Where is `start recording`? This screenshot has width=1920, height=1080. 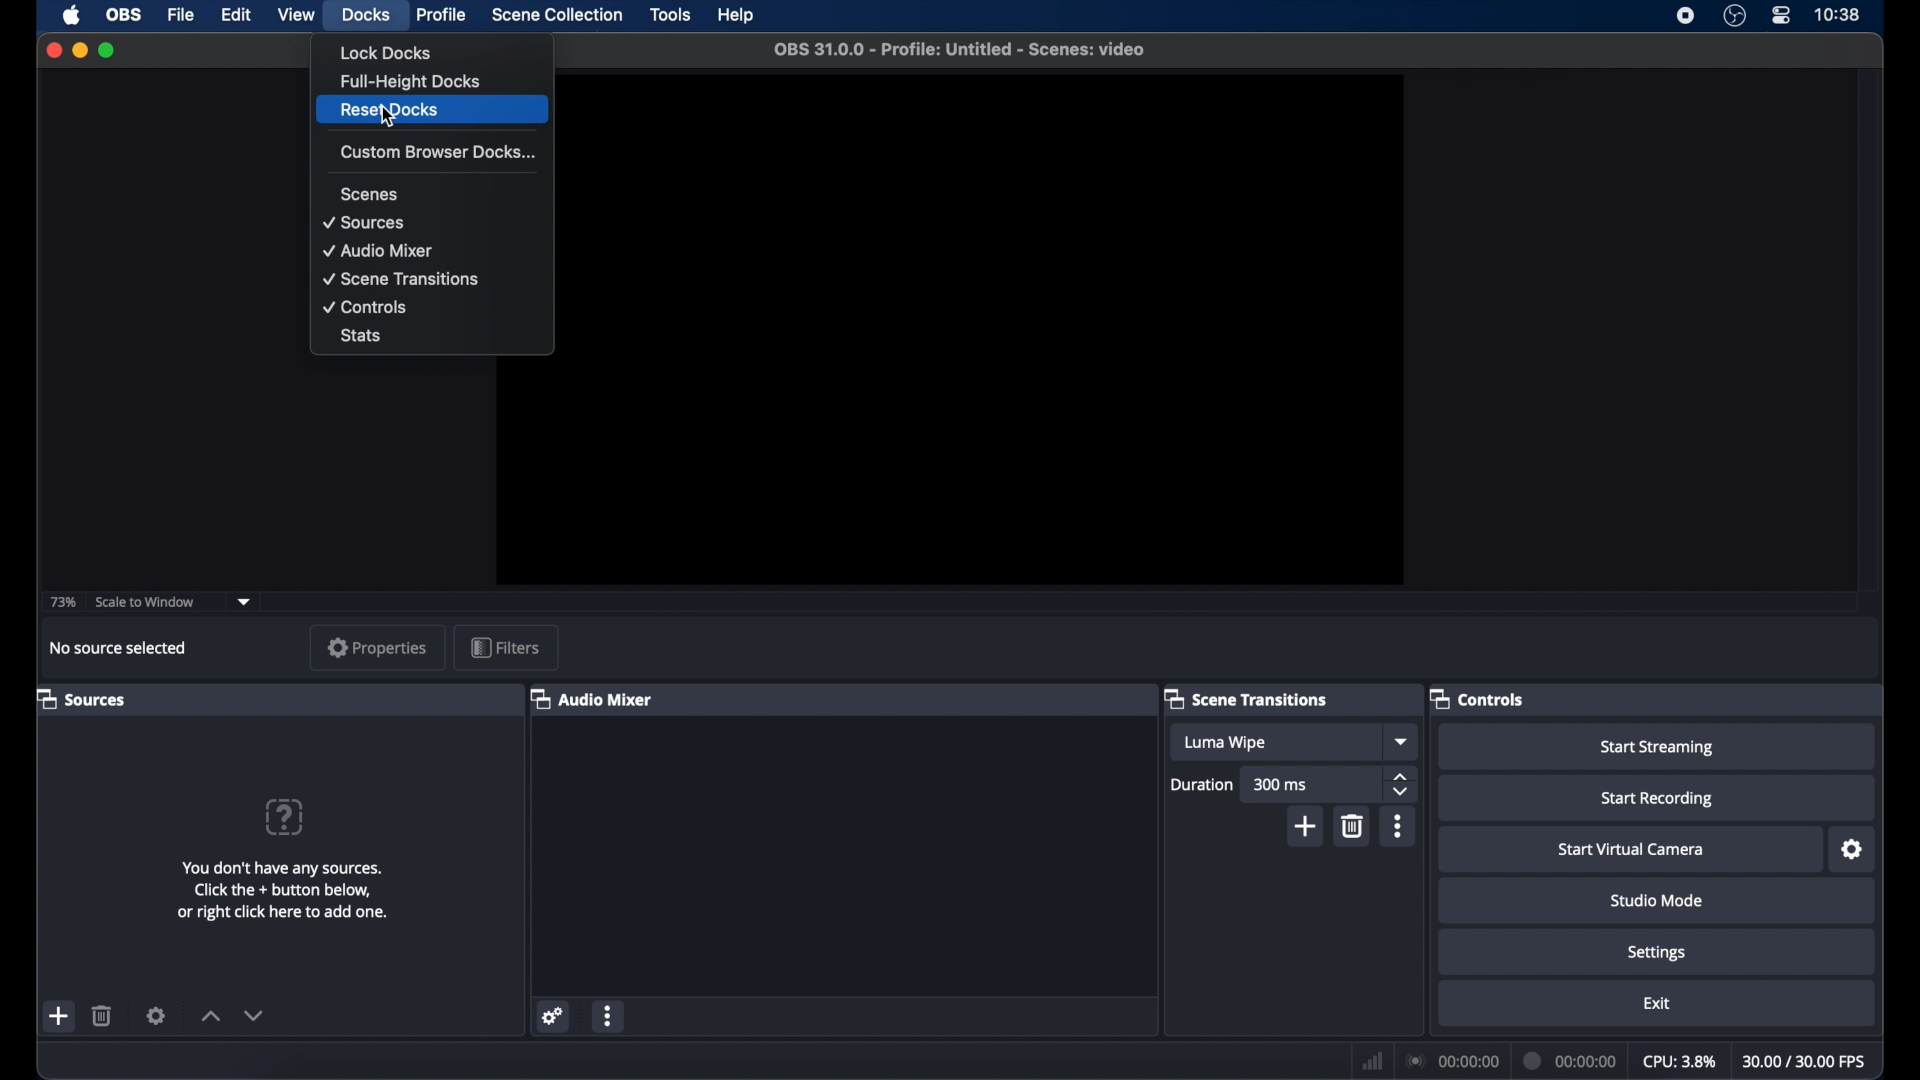
start recording is located at coordinates (1658, 799).